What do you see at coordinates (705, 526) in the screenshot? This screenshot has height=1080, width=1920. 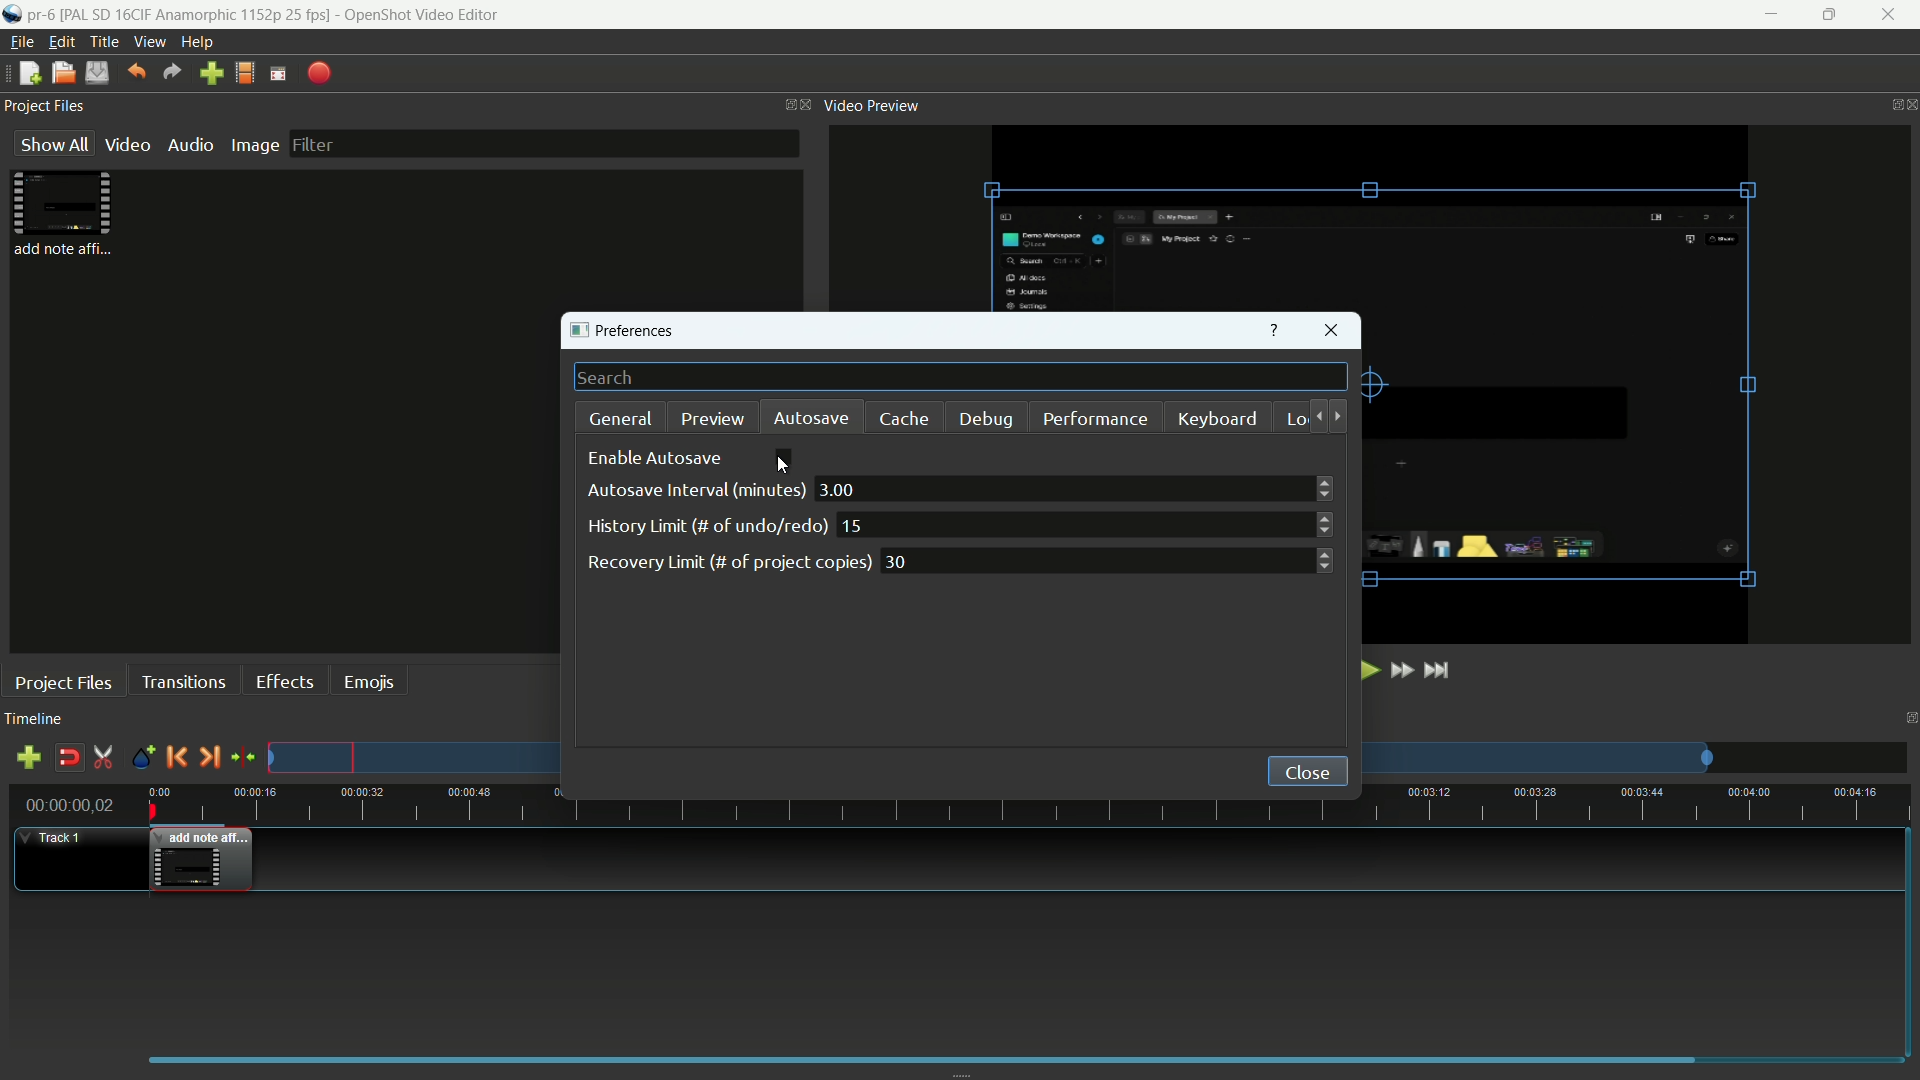 I see `history limit` at bounding box center [705, 526].